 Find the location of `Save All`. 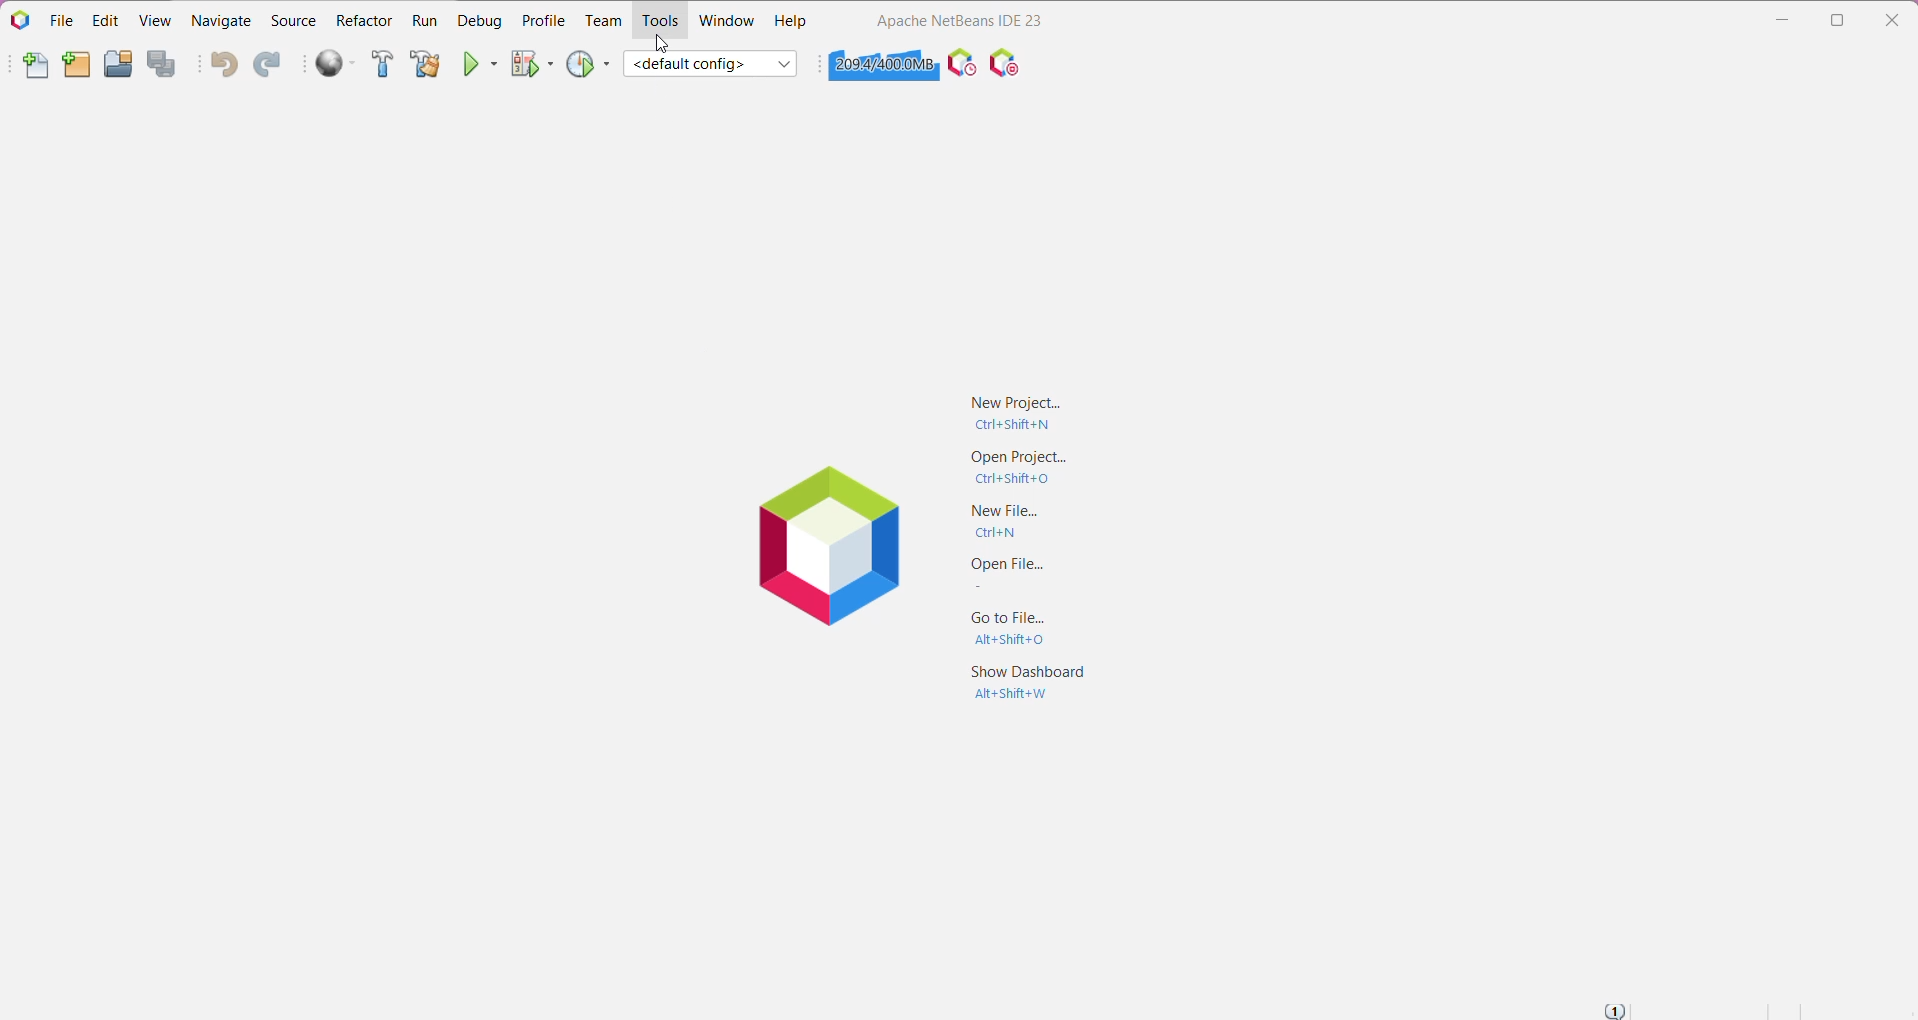

Save All is located at coordinates (165, 65).